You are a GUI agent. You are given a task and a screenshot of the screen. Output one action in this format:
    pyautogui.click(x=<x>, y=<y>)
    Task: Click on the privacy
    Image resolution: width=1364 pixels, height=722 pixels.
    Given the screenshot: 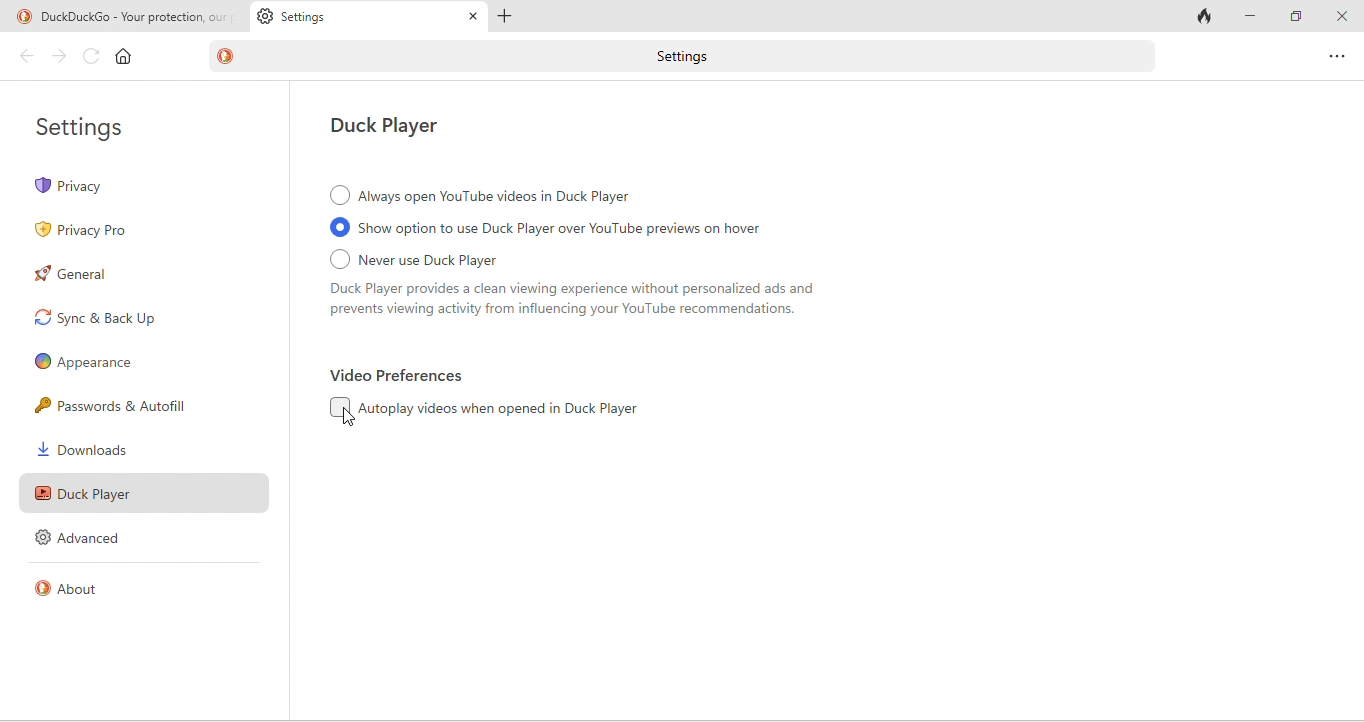 What is the action you would take?
    pyautogui.click(x=143, y=186)
    